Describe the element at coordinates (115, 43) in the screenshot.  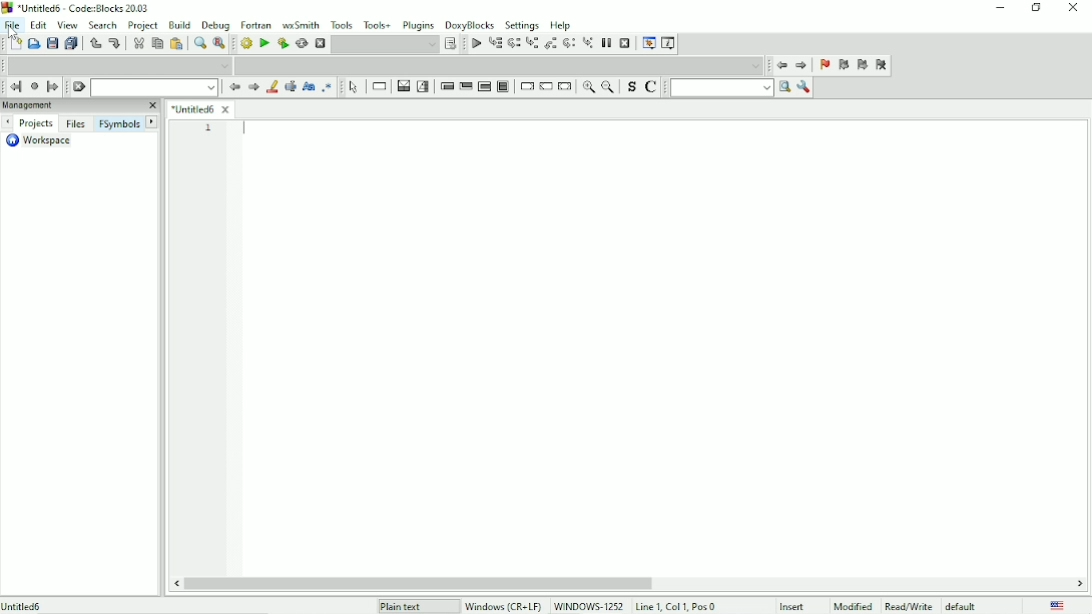
I see `Redo` at that location.